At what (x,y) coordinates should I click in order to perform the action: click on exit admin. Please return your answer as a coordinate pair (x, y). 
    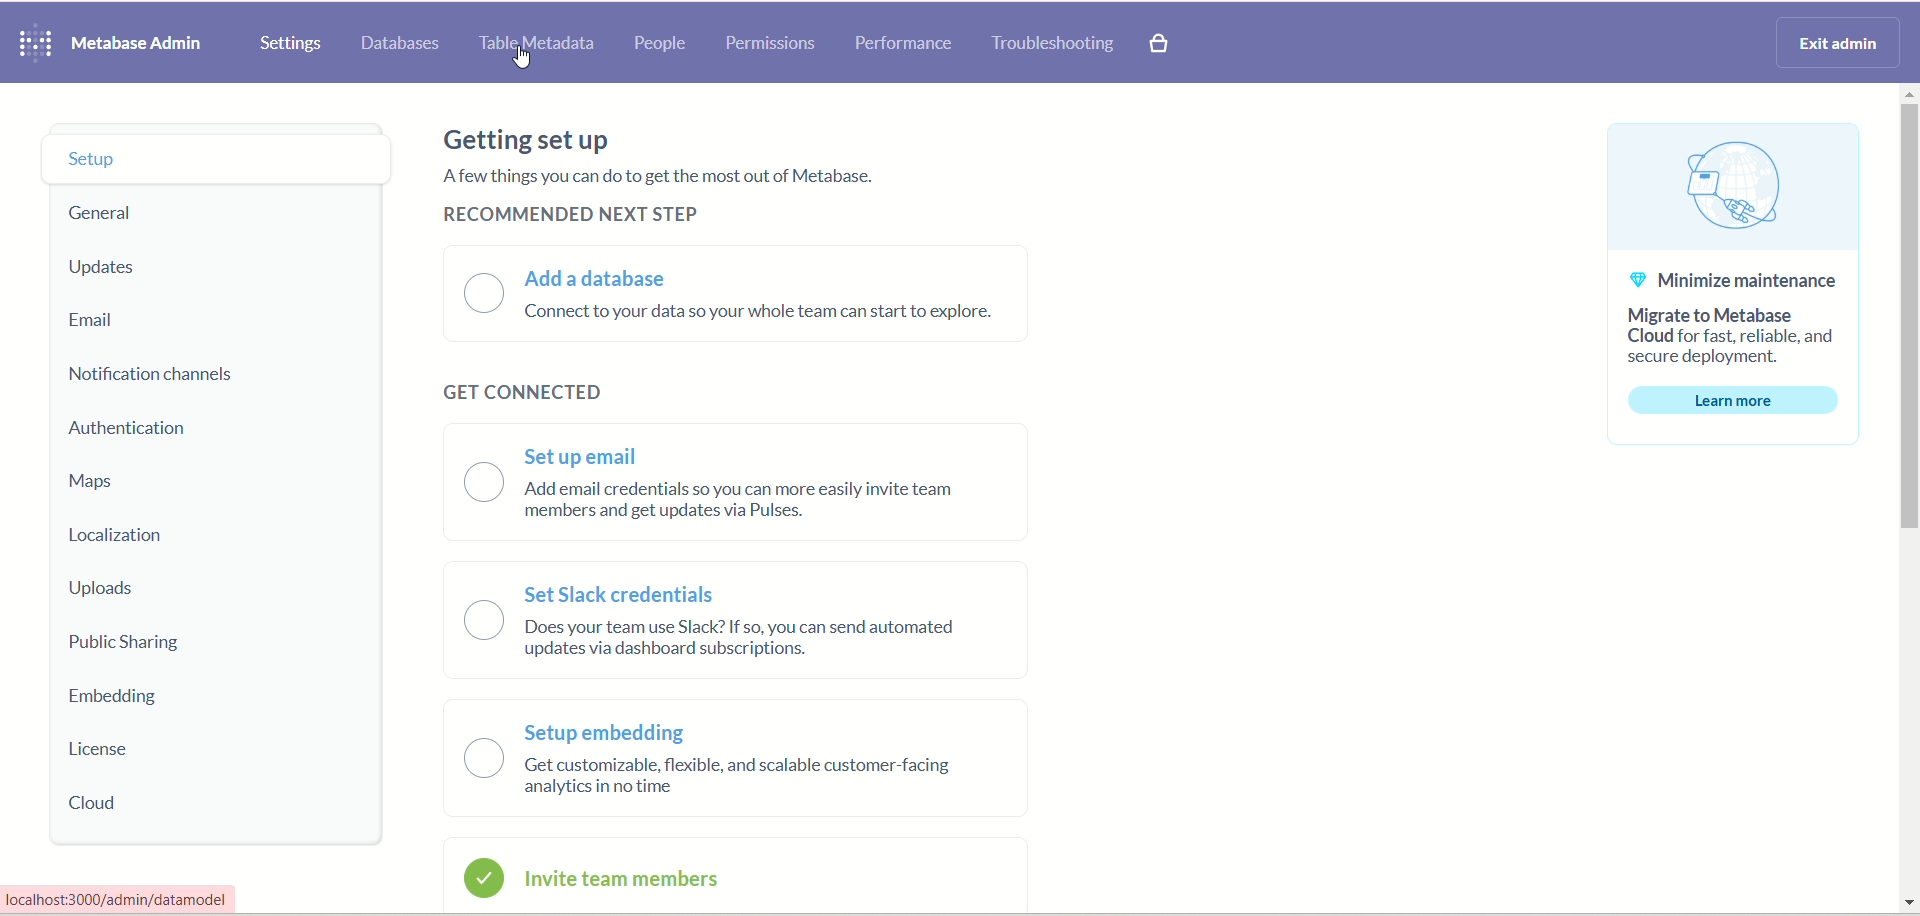
    Looking at the image, I should click on (1838, 41).